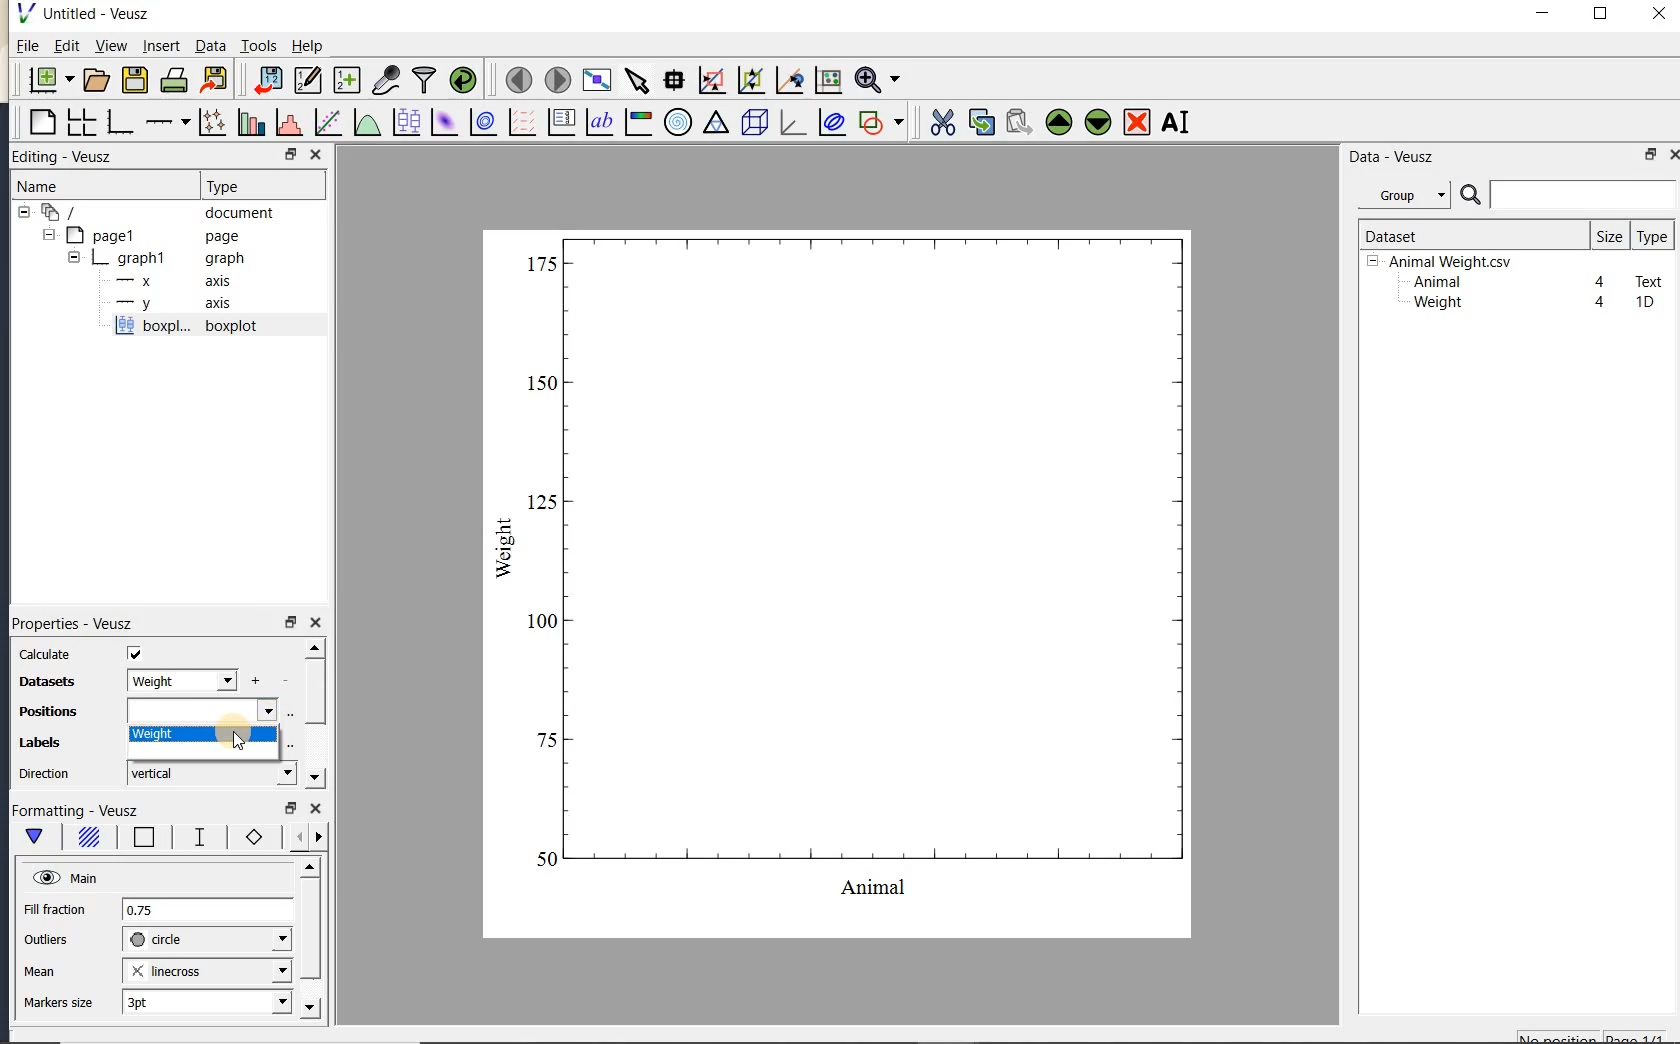  What do you see at coordinates (315, 154) in the screenshot?
I see `CLOSE` at bounding box center [315, 154].